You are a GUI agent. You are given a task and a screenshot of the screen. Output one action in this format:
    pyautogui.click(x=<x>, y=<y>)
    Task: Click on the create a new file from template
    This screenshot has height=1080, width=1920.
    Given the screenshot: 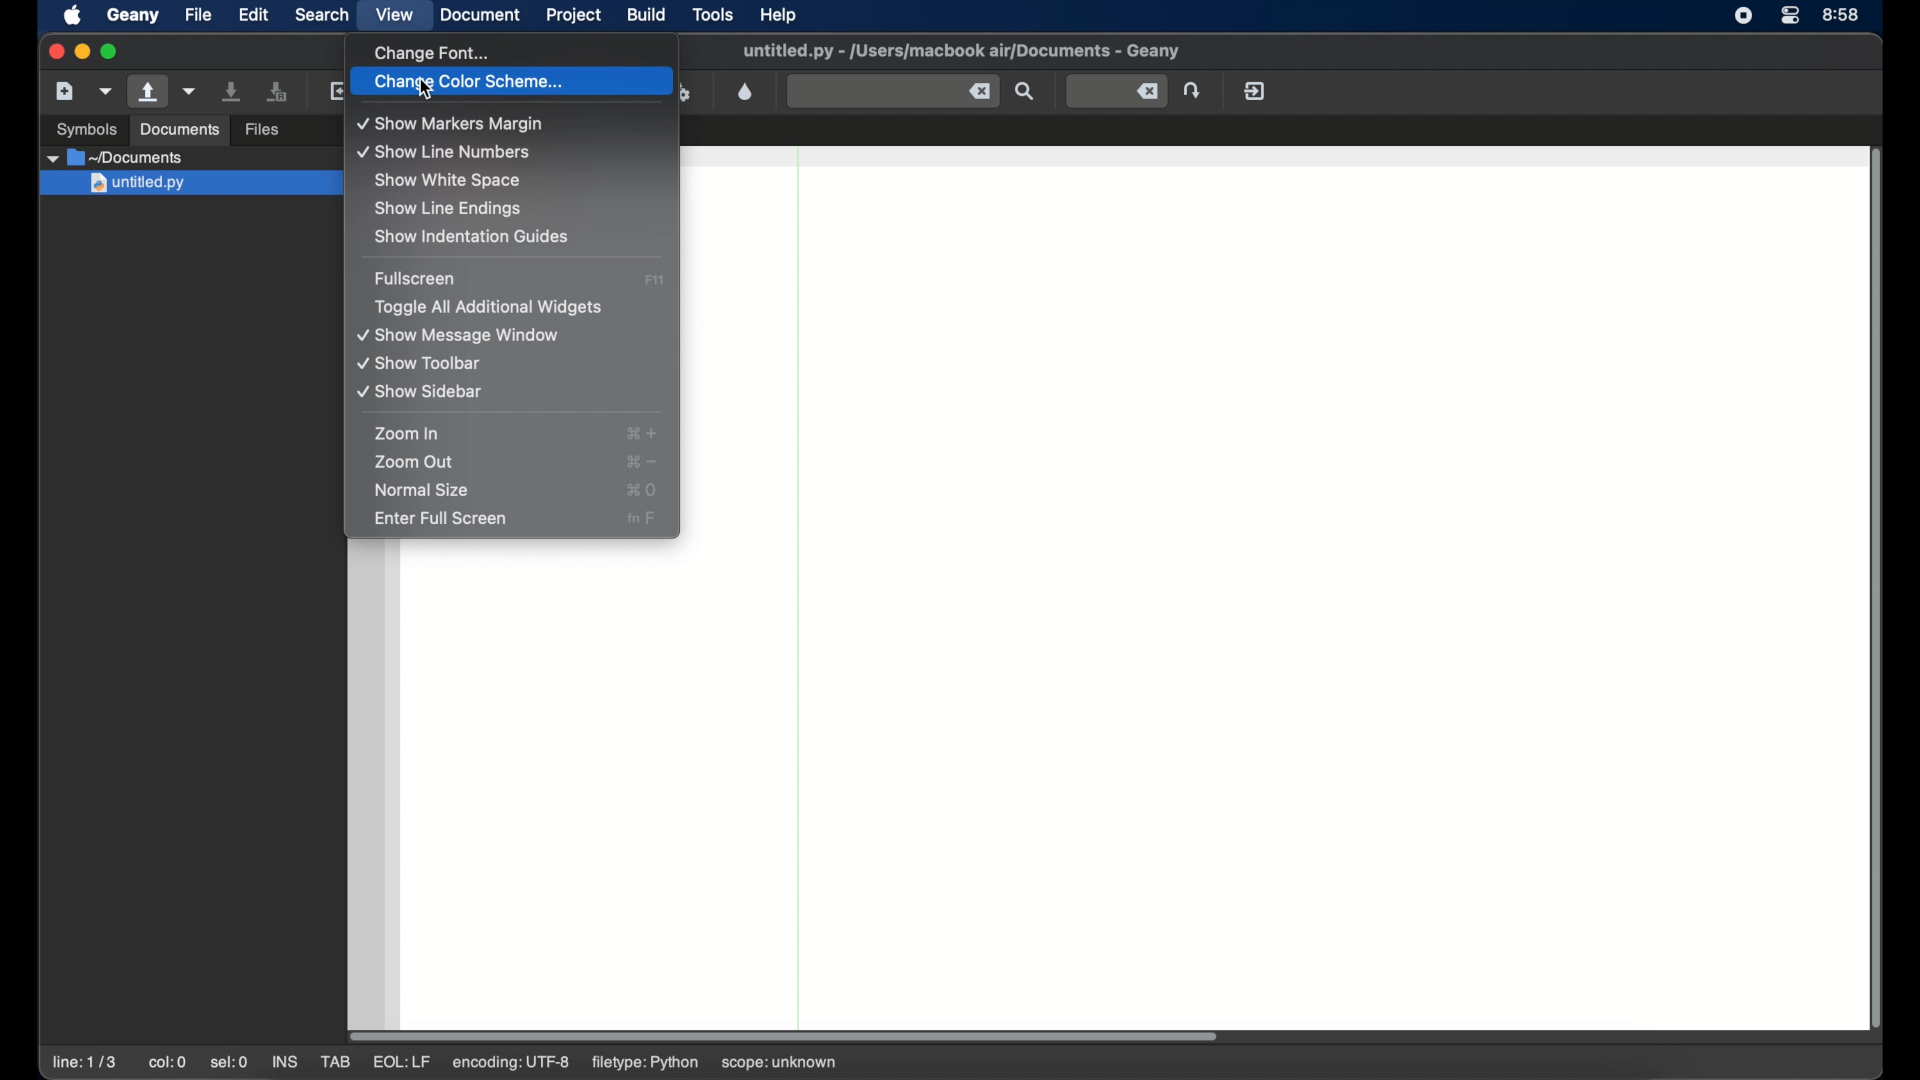 What is the action you would take?
    pyautogui.click(x=106, y=91)
    